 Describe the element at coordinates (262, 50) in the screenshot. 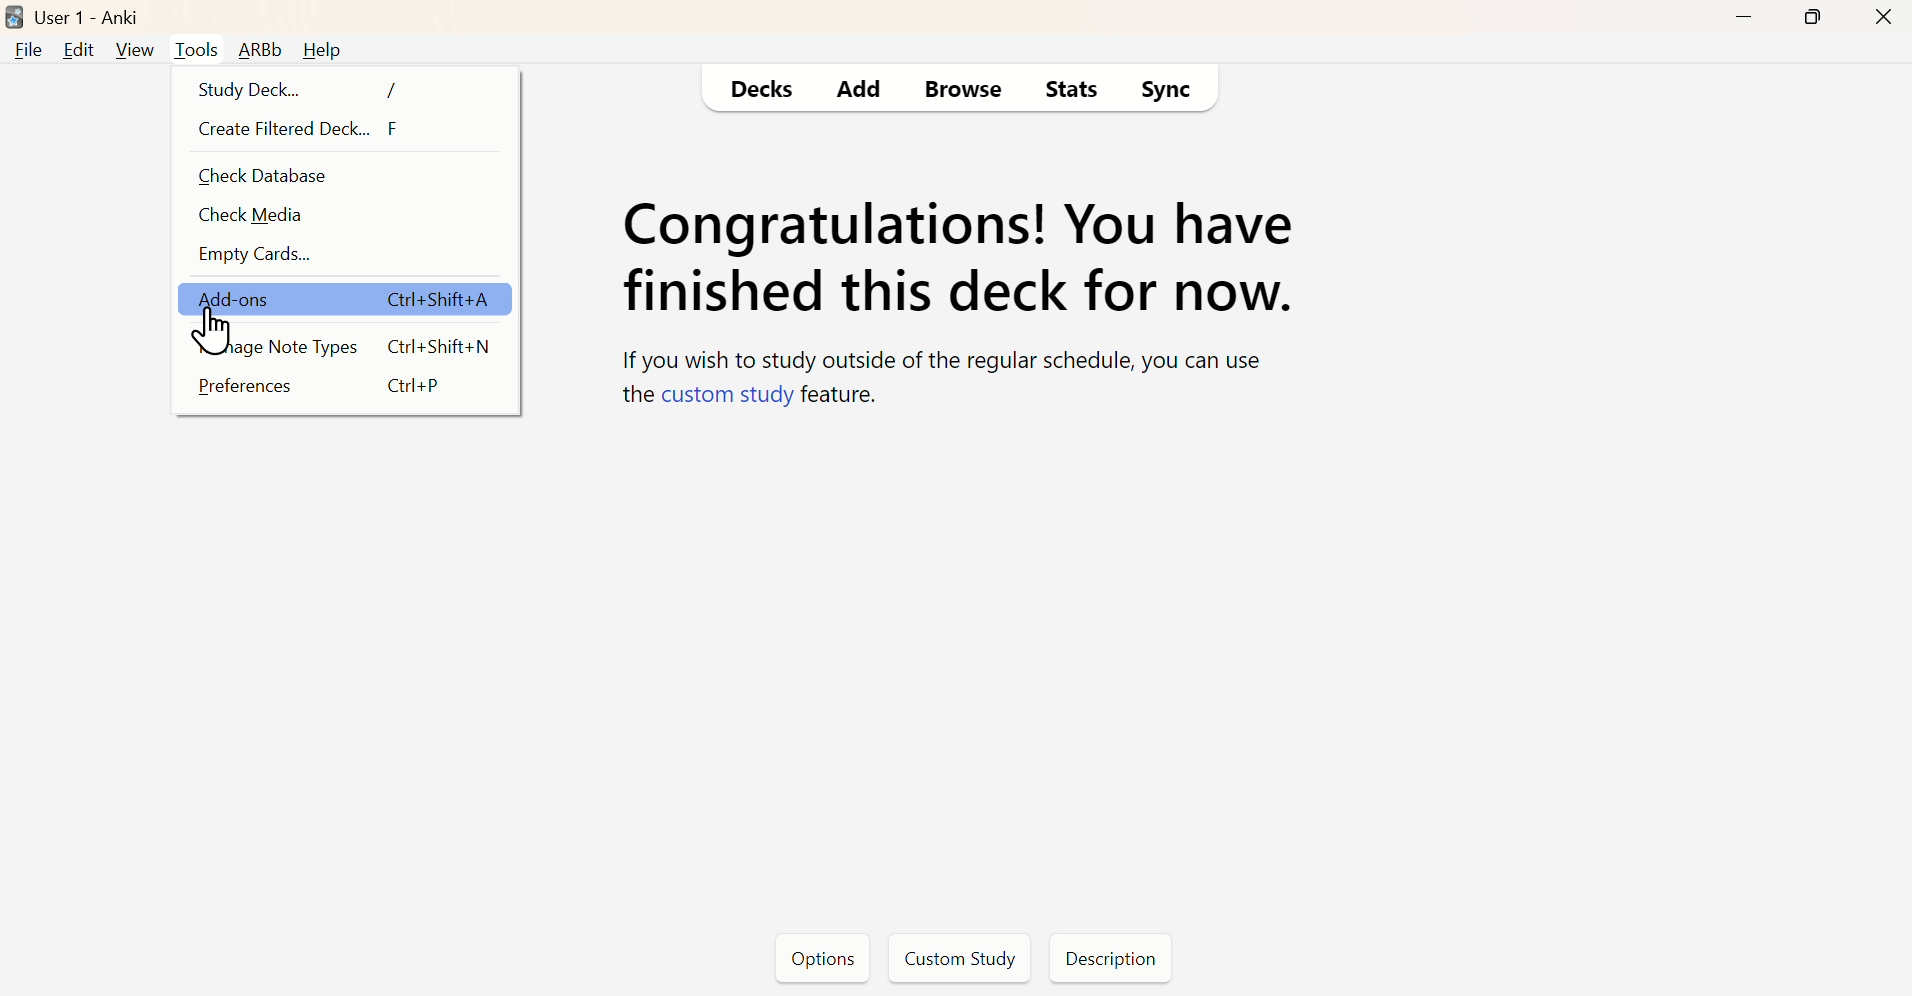

I see `ARBb` at that location.